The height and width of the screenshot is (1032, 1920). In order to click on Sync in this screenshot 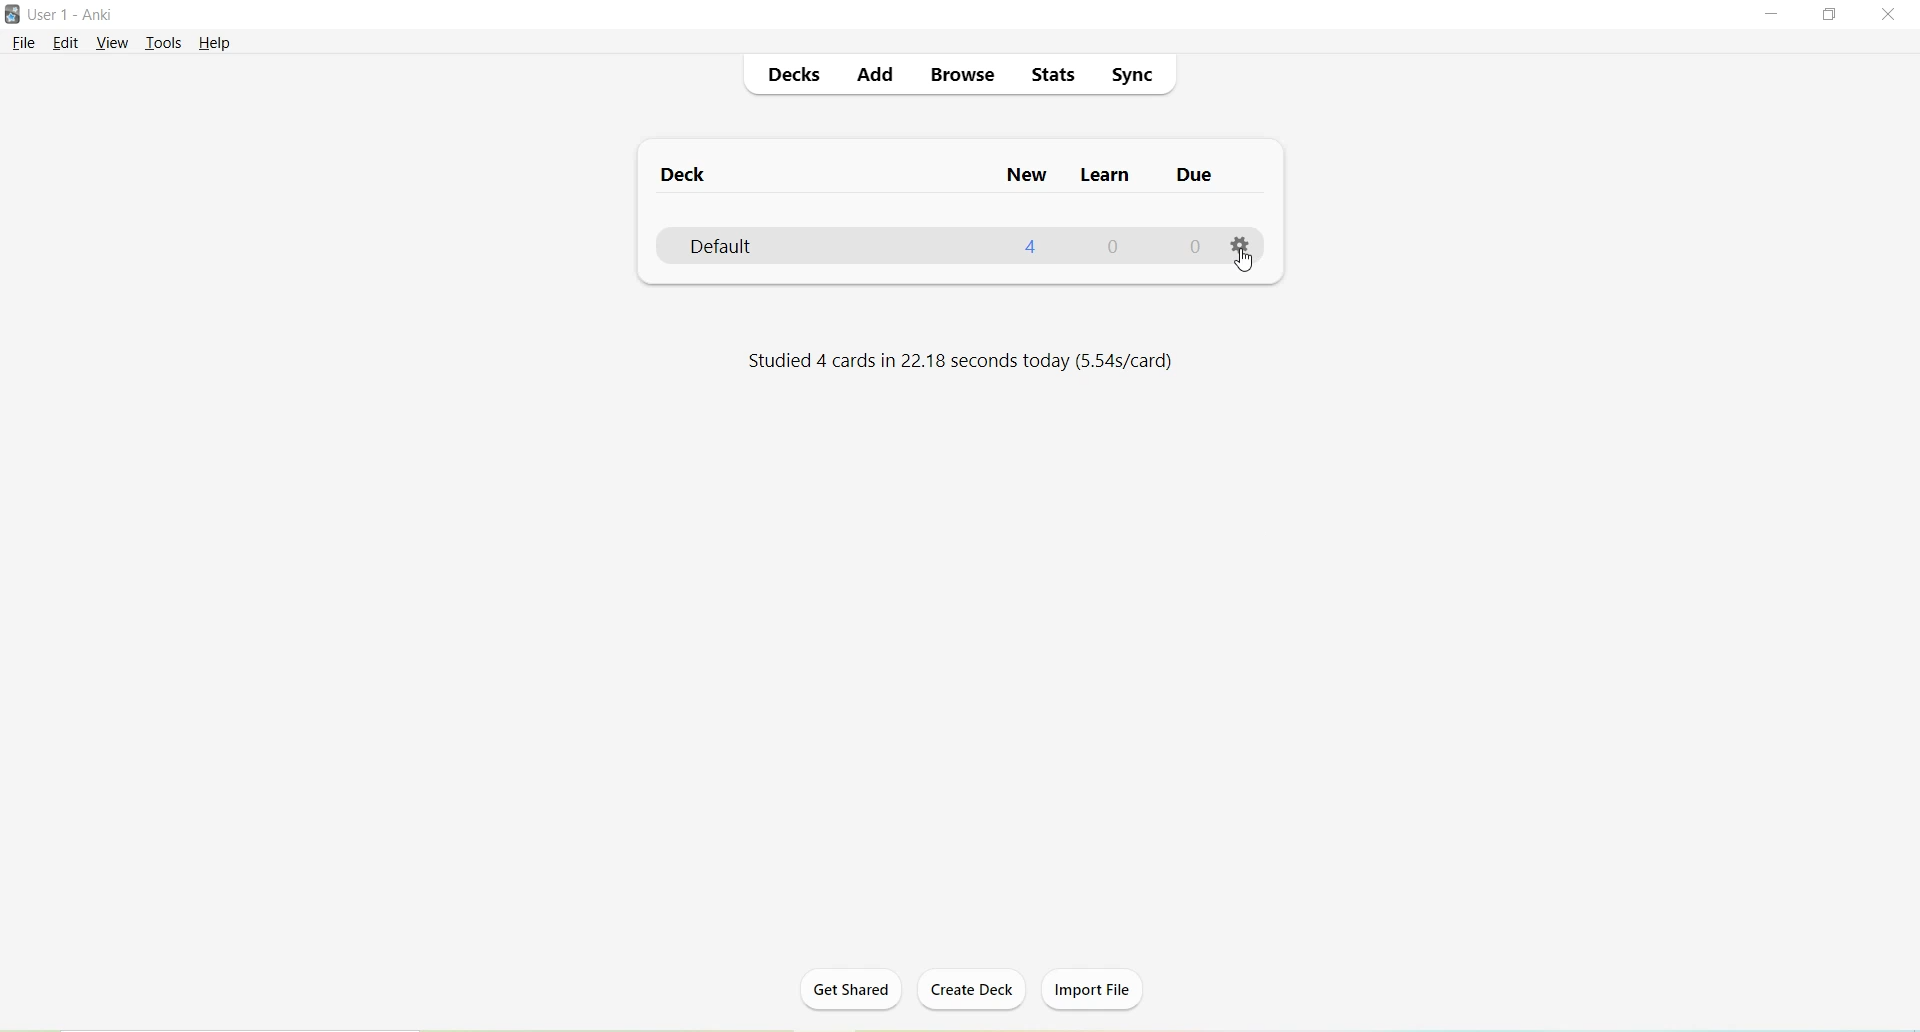, I will do `click(1131, 77)`.